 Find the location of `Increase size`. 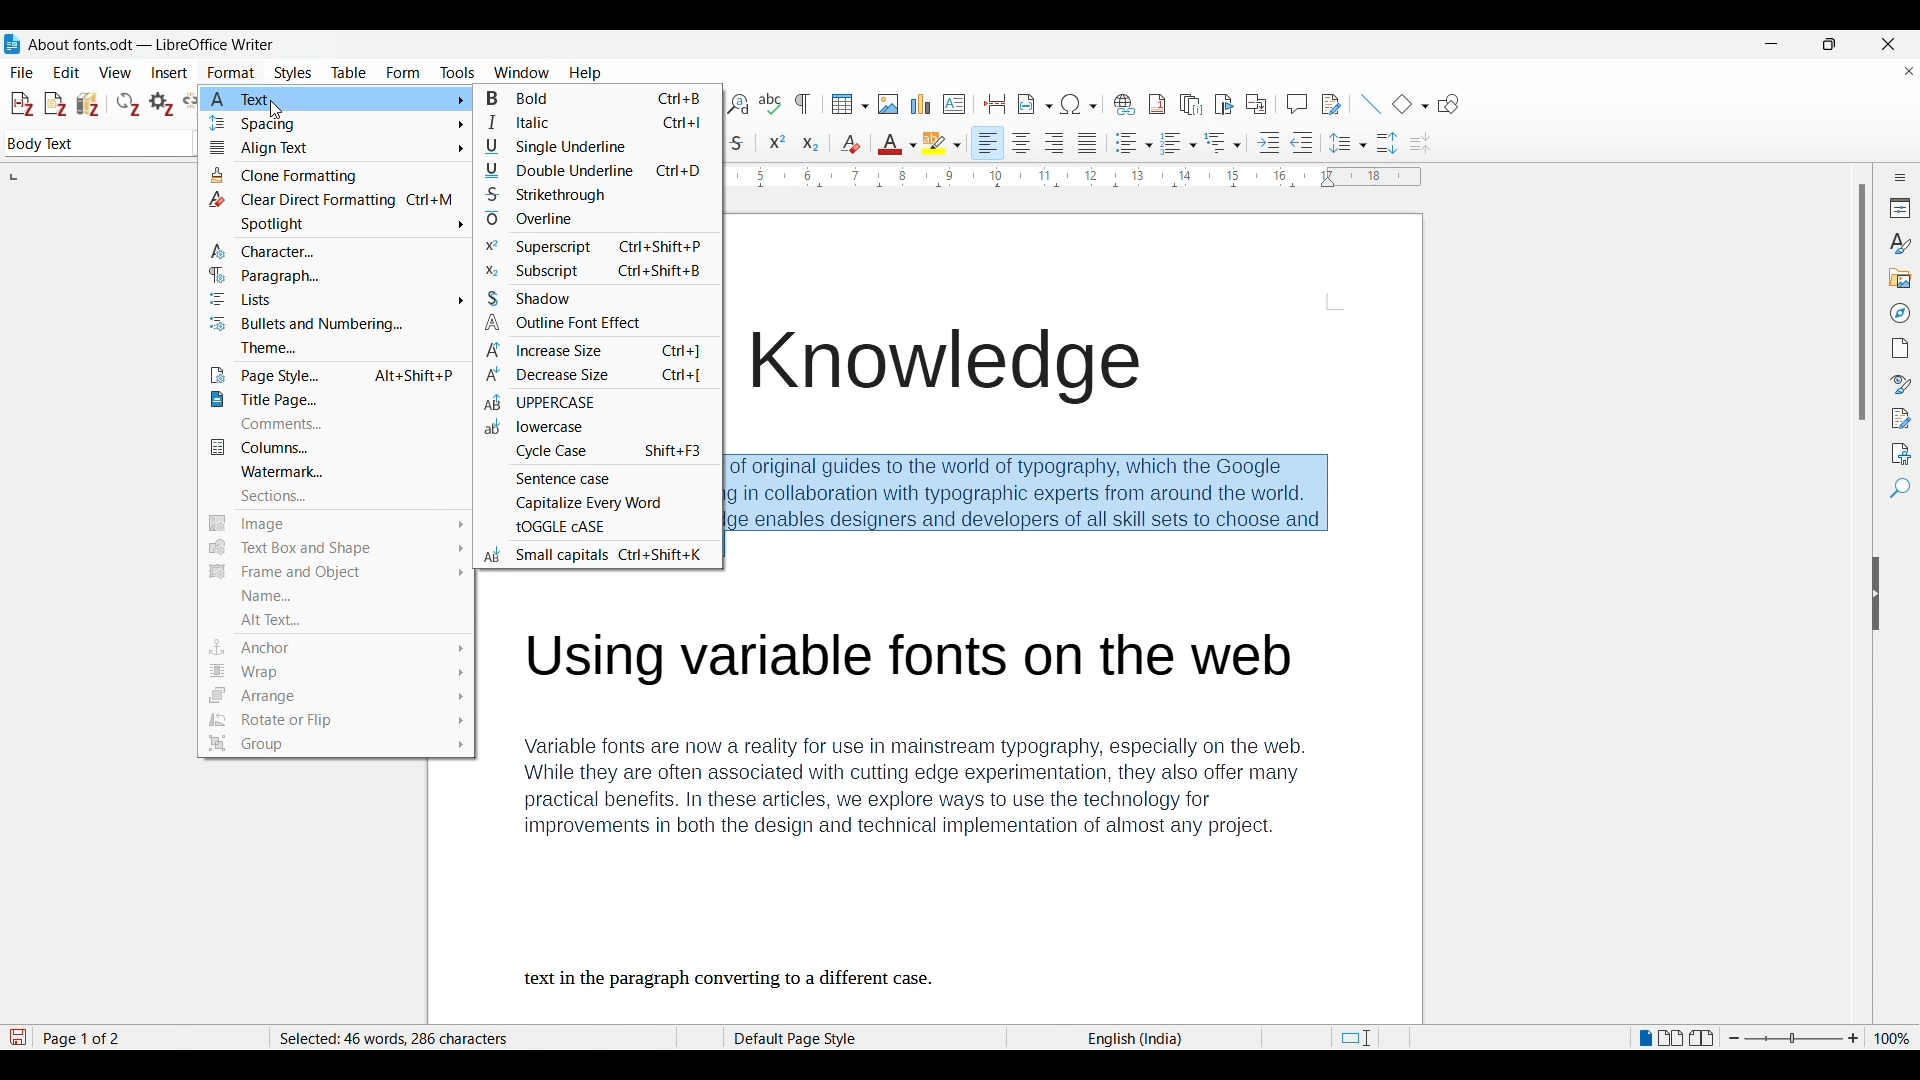

Increase size is located at coordinates (597, 349).